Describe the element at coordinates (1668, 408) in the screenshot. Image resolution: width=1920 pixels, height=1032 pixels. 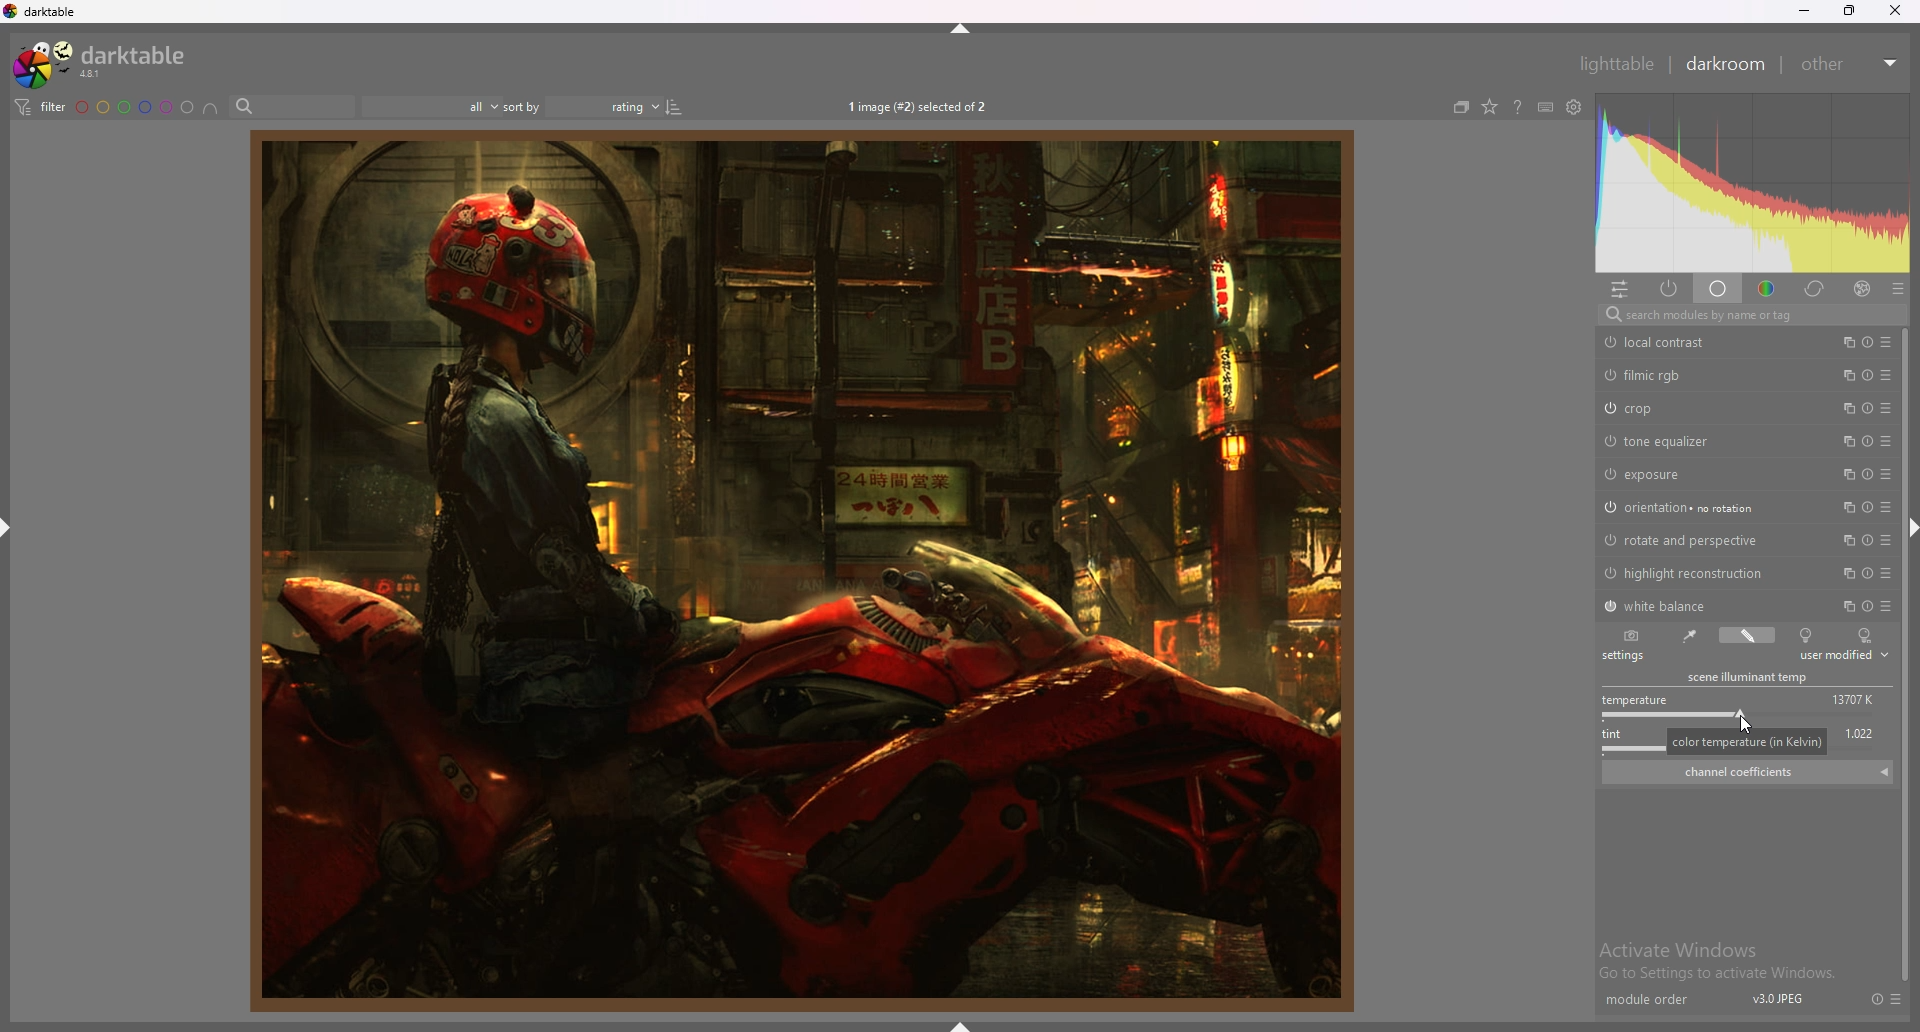
I see `crop` at that location.